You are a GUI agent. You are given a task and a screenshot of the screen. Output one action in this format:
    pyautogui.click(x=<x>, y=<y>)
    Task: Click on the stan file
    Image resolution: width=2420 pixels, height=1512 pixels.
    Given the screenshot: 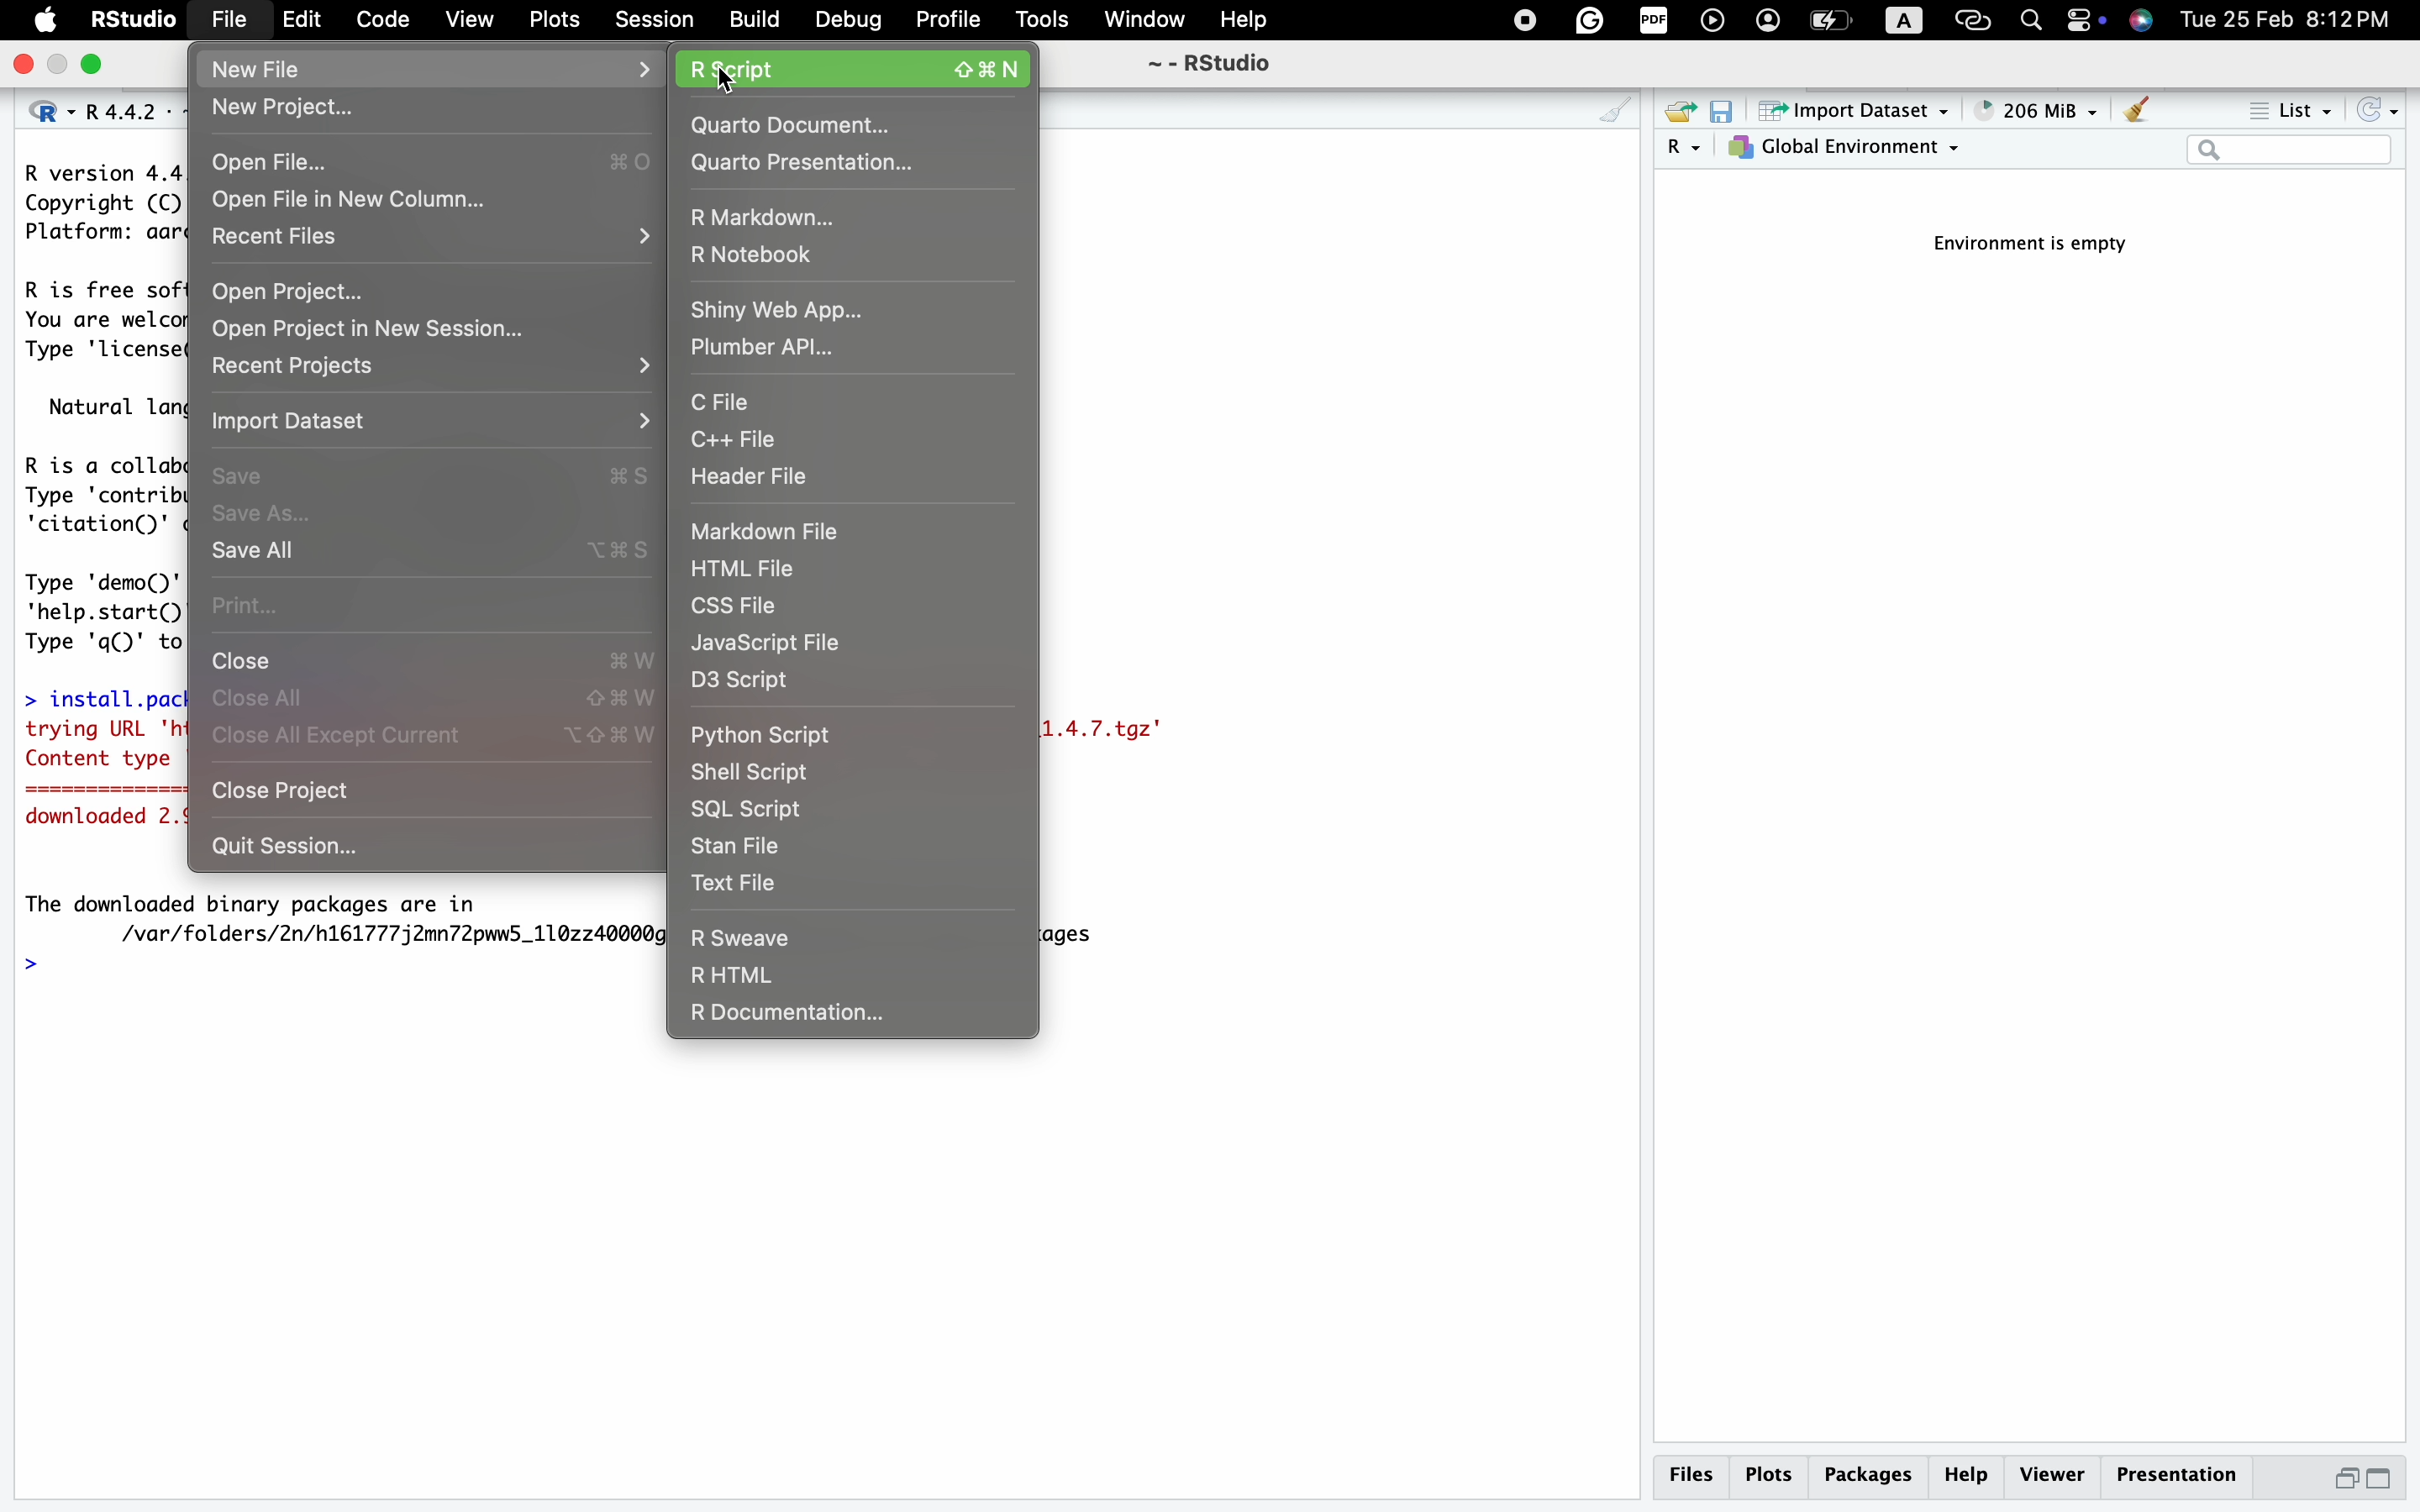 What is the action you would take?
    pyautogui.click(x=813, y=846)
    